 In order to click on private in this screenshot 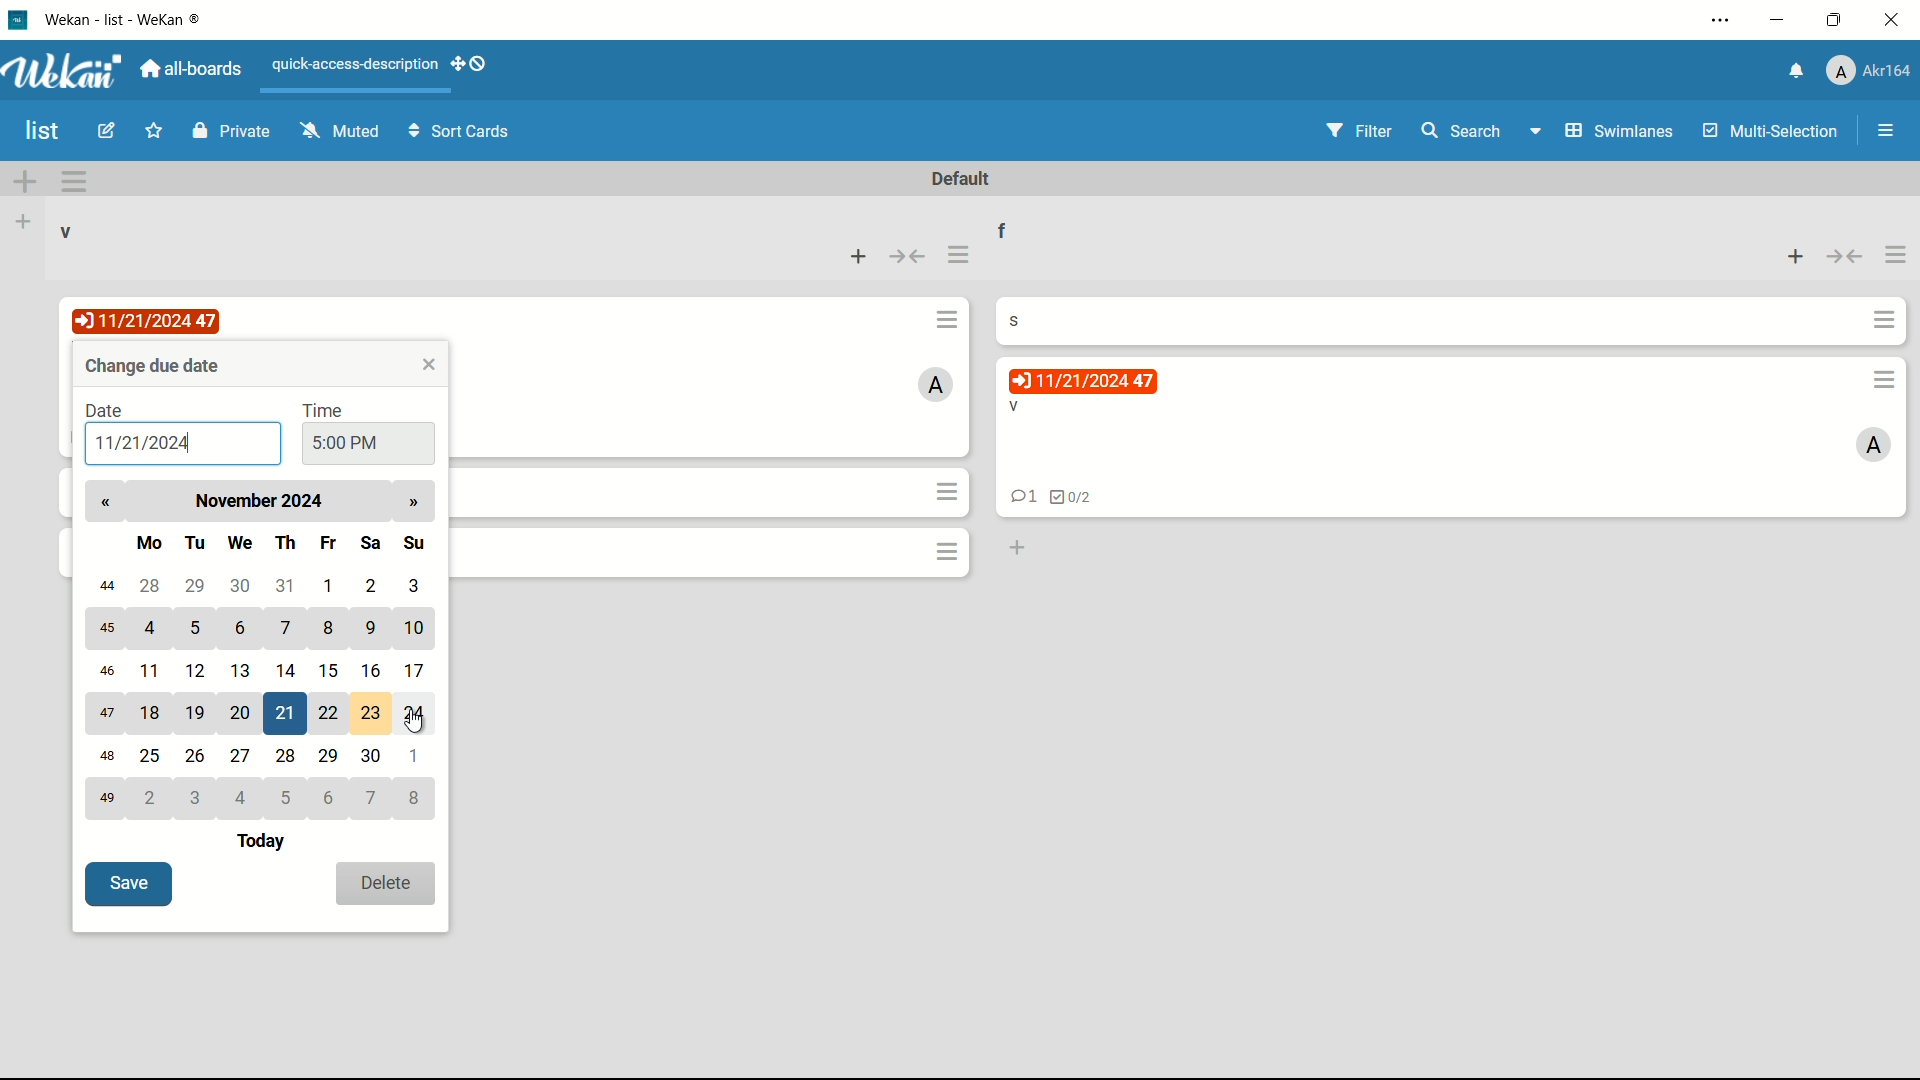, I will do `click(231, 133)`.